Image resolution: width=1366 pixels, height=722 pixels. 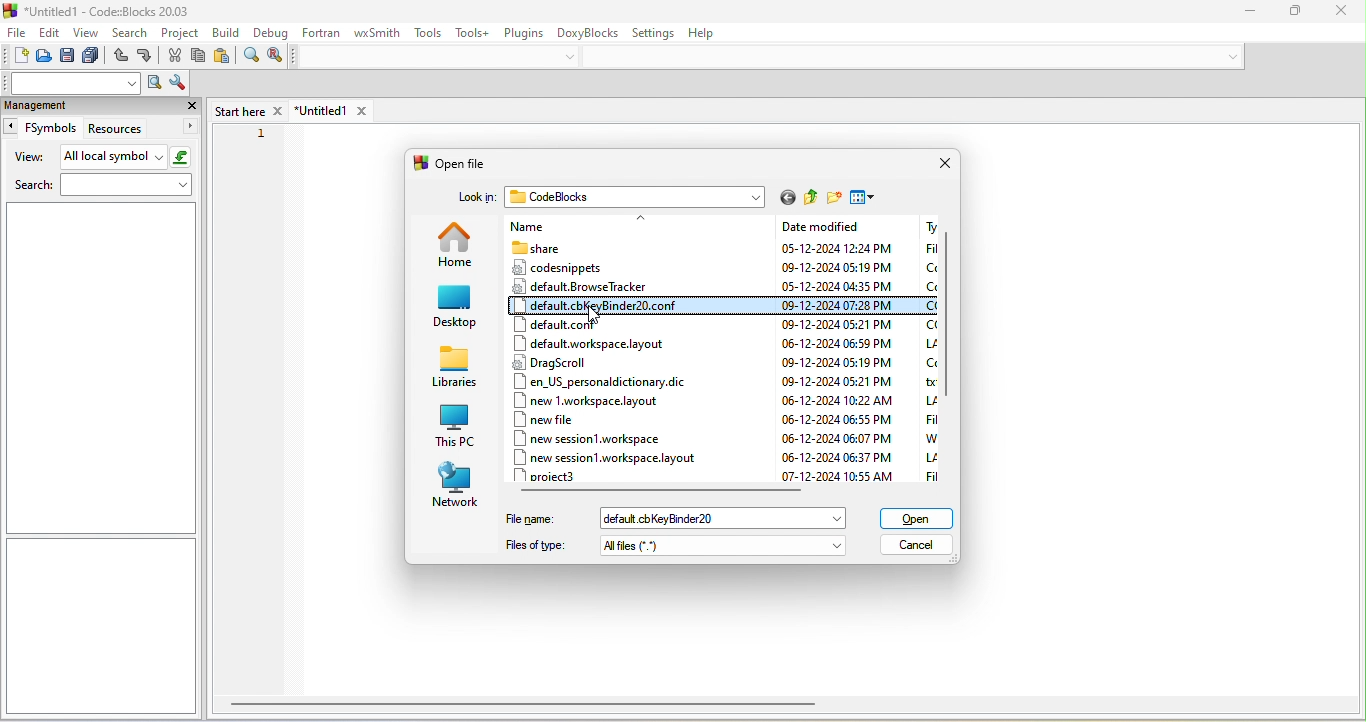 I want to click on build, so click(x=224, y=31).